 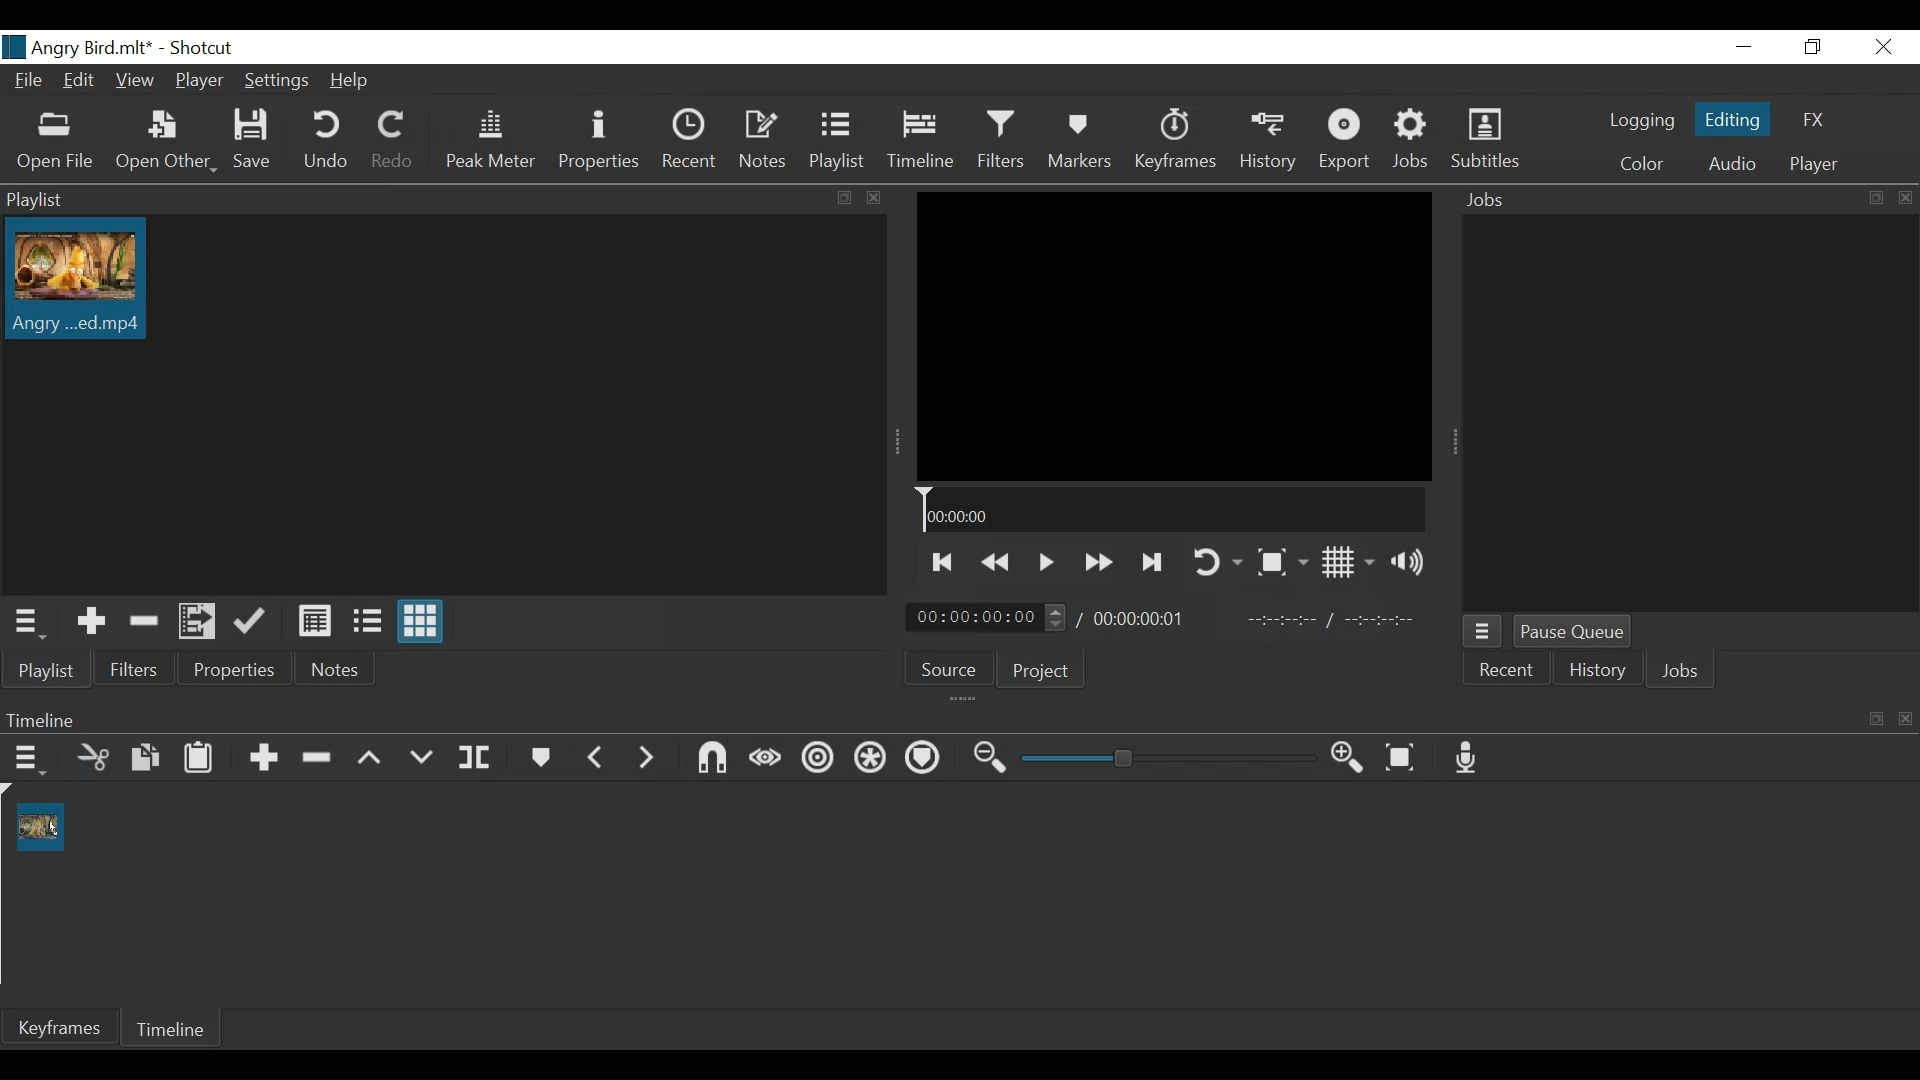 What do you see at coordinates (1731, 117) in the screenshot?
I see `Editing` at bounding box center [1731, 117].